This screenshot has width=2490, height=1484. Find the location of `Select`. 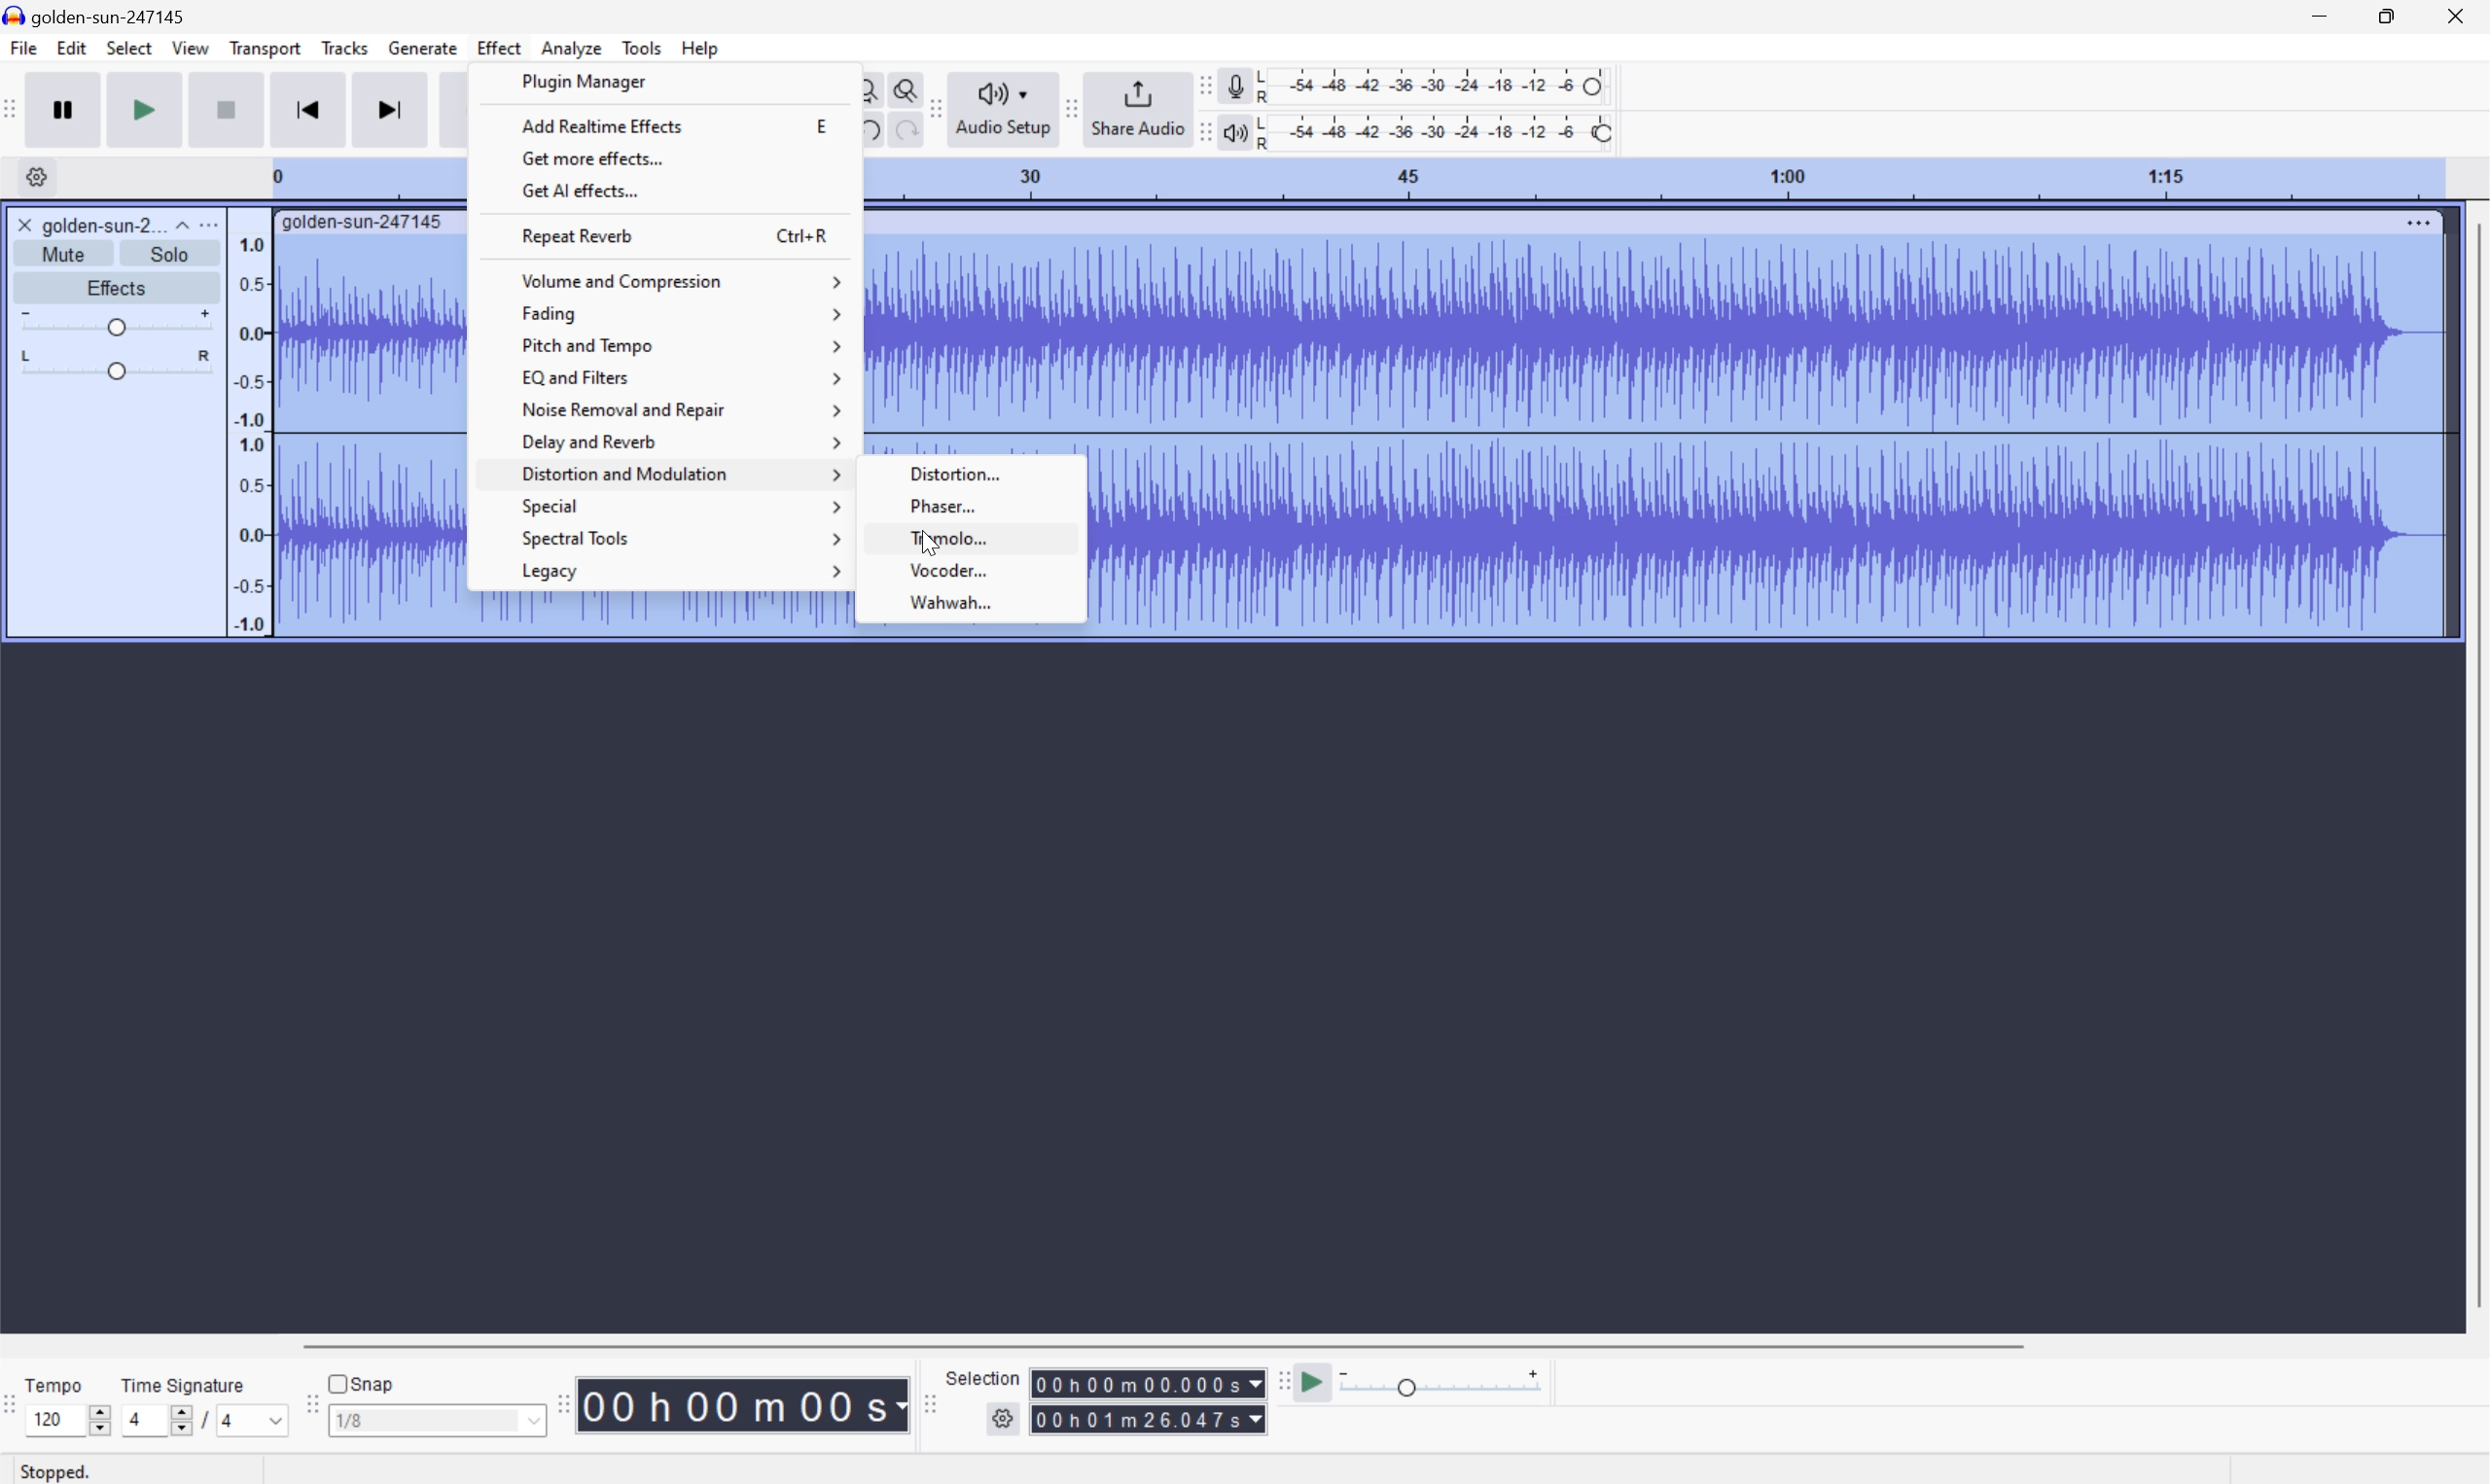

Select is located at coordinates (129, 46).